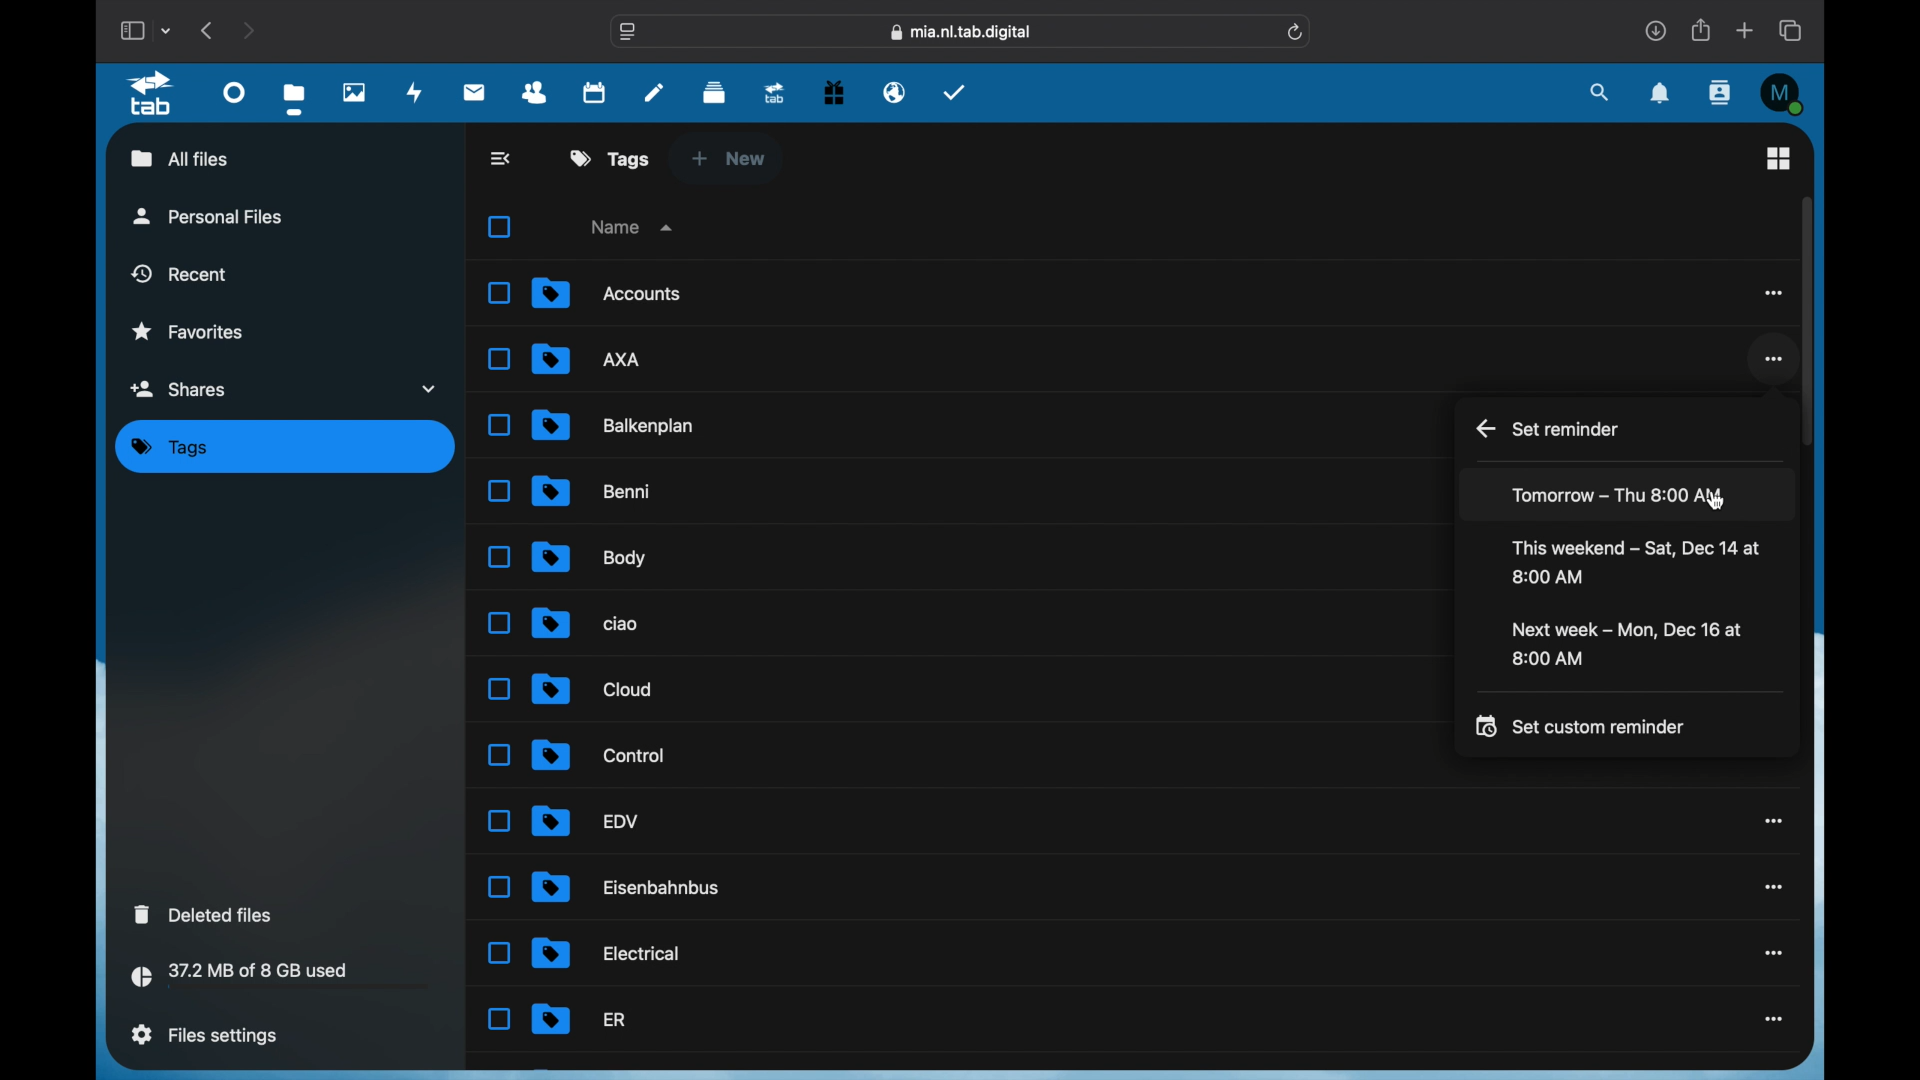 Image resolution: width=1920 pixels, height=1080 pixels. I want to click on M, so click(1784, 94).